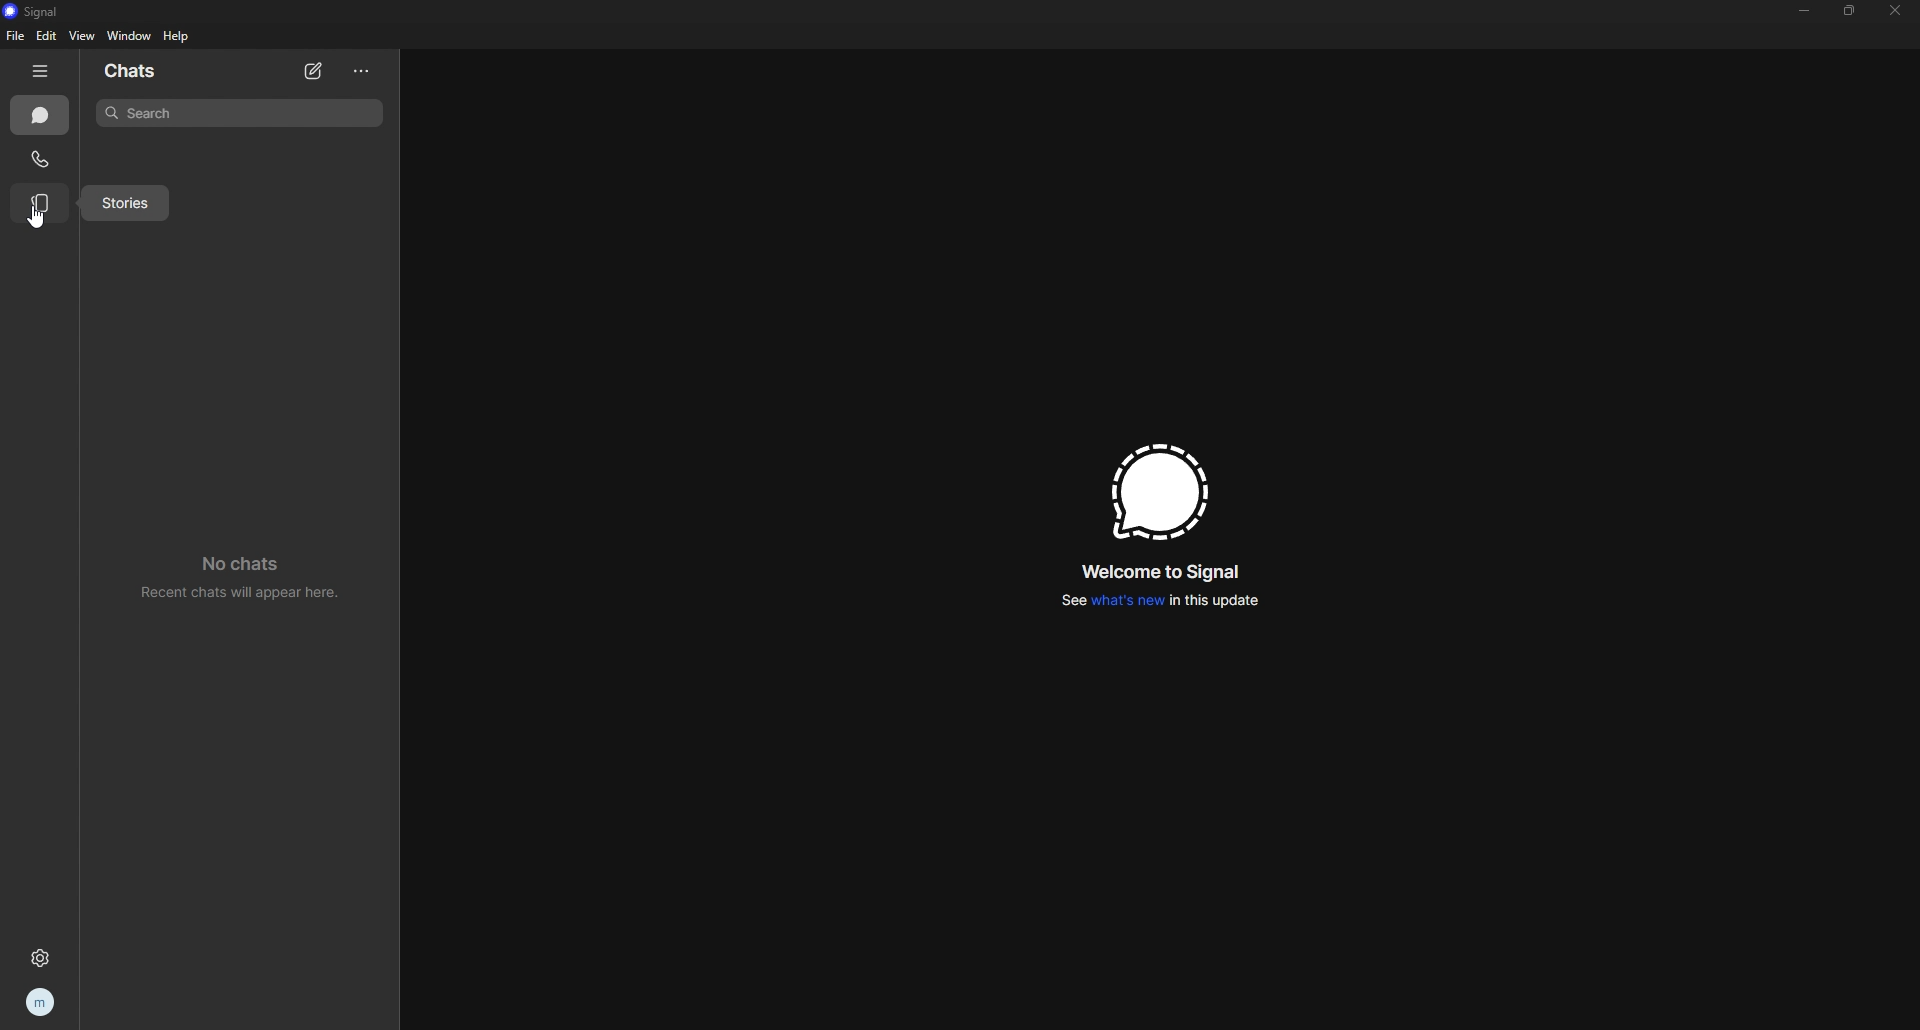  I want to click on chats, so click(147, 71).